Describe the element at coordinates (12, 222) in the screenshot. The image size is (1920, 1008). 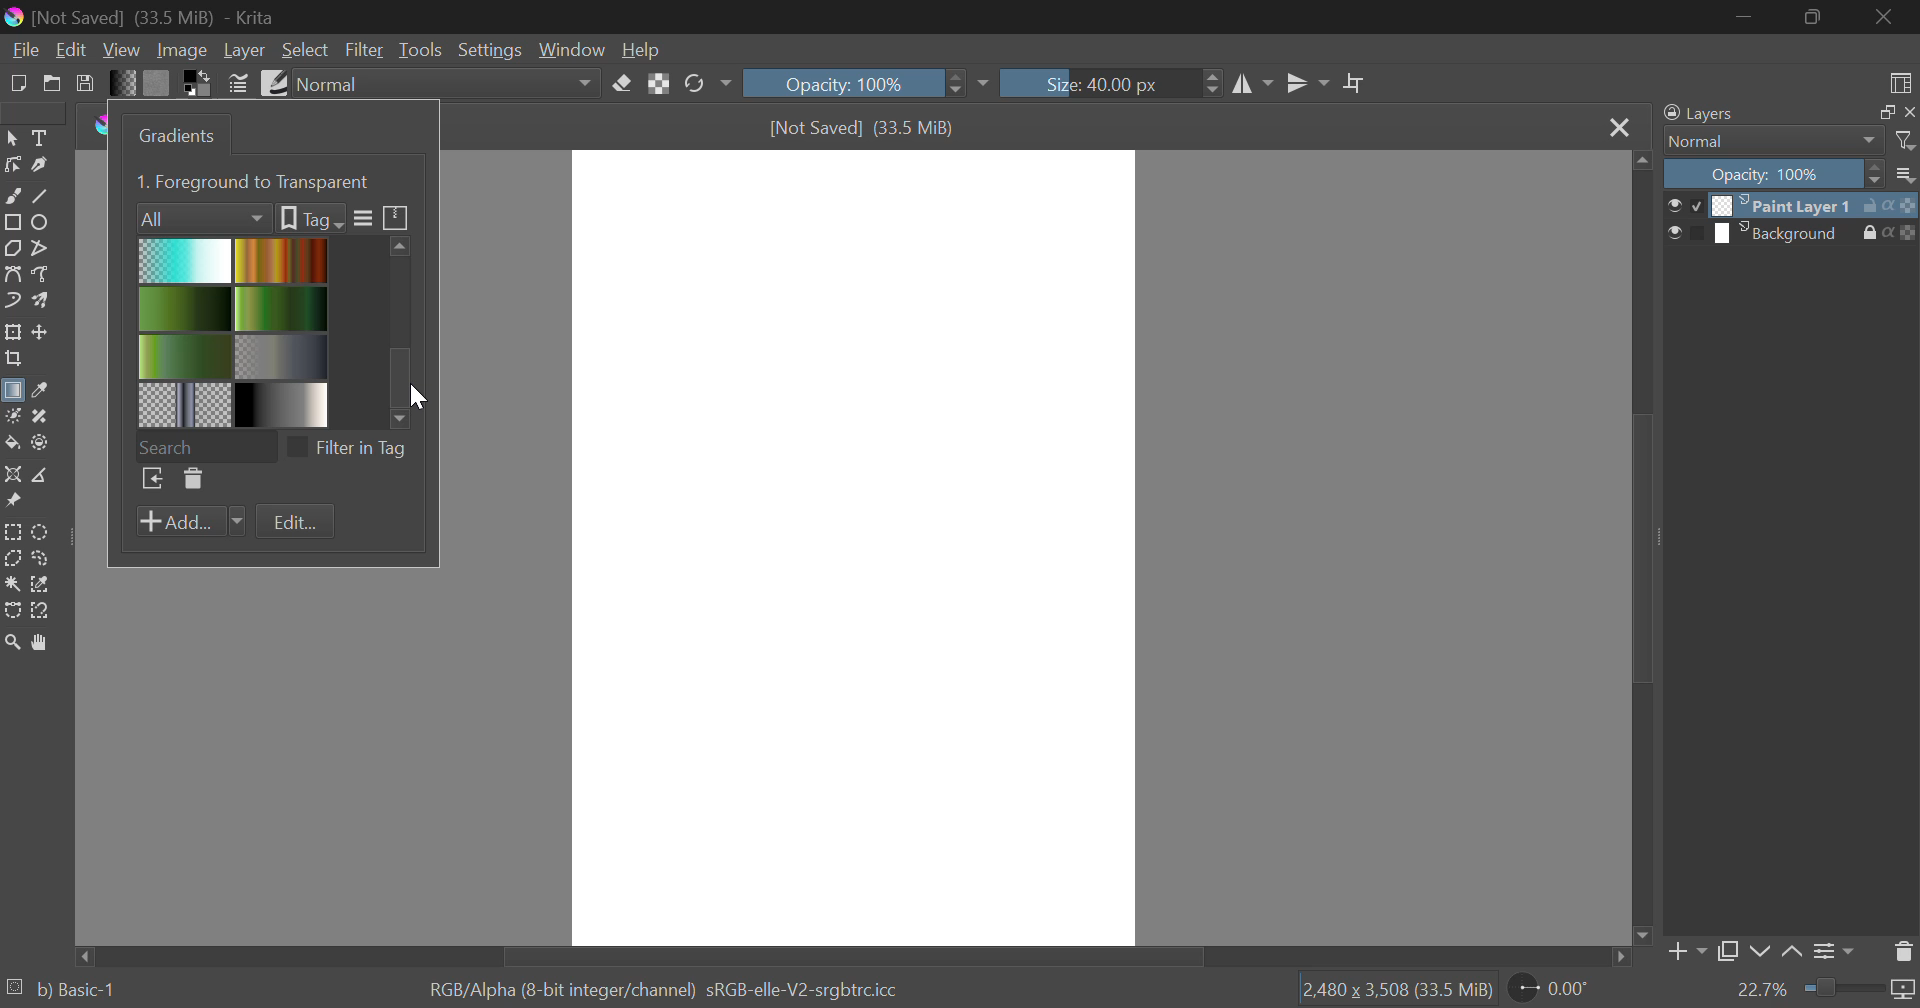
I see `Rectangle` at that location.